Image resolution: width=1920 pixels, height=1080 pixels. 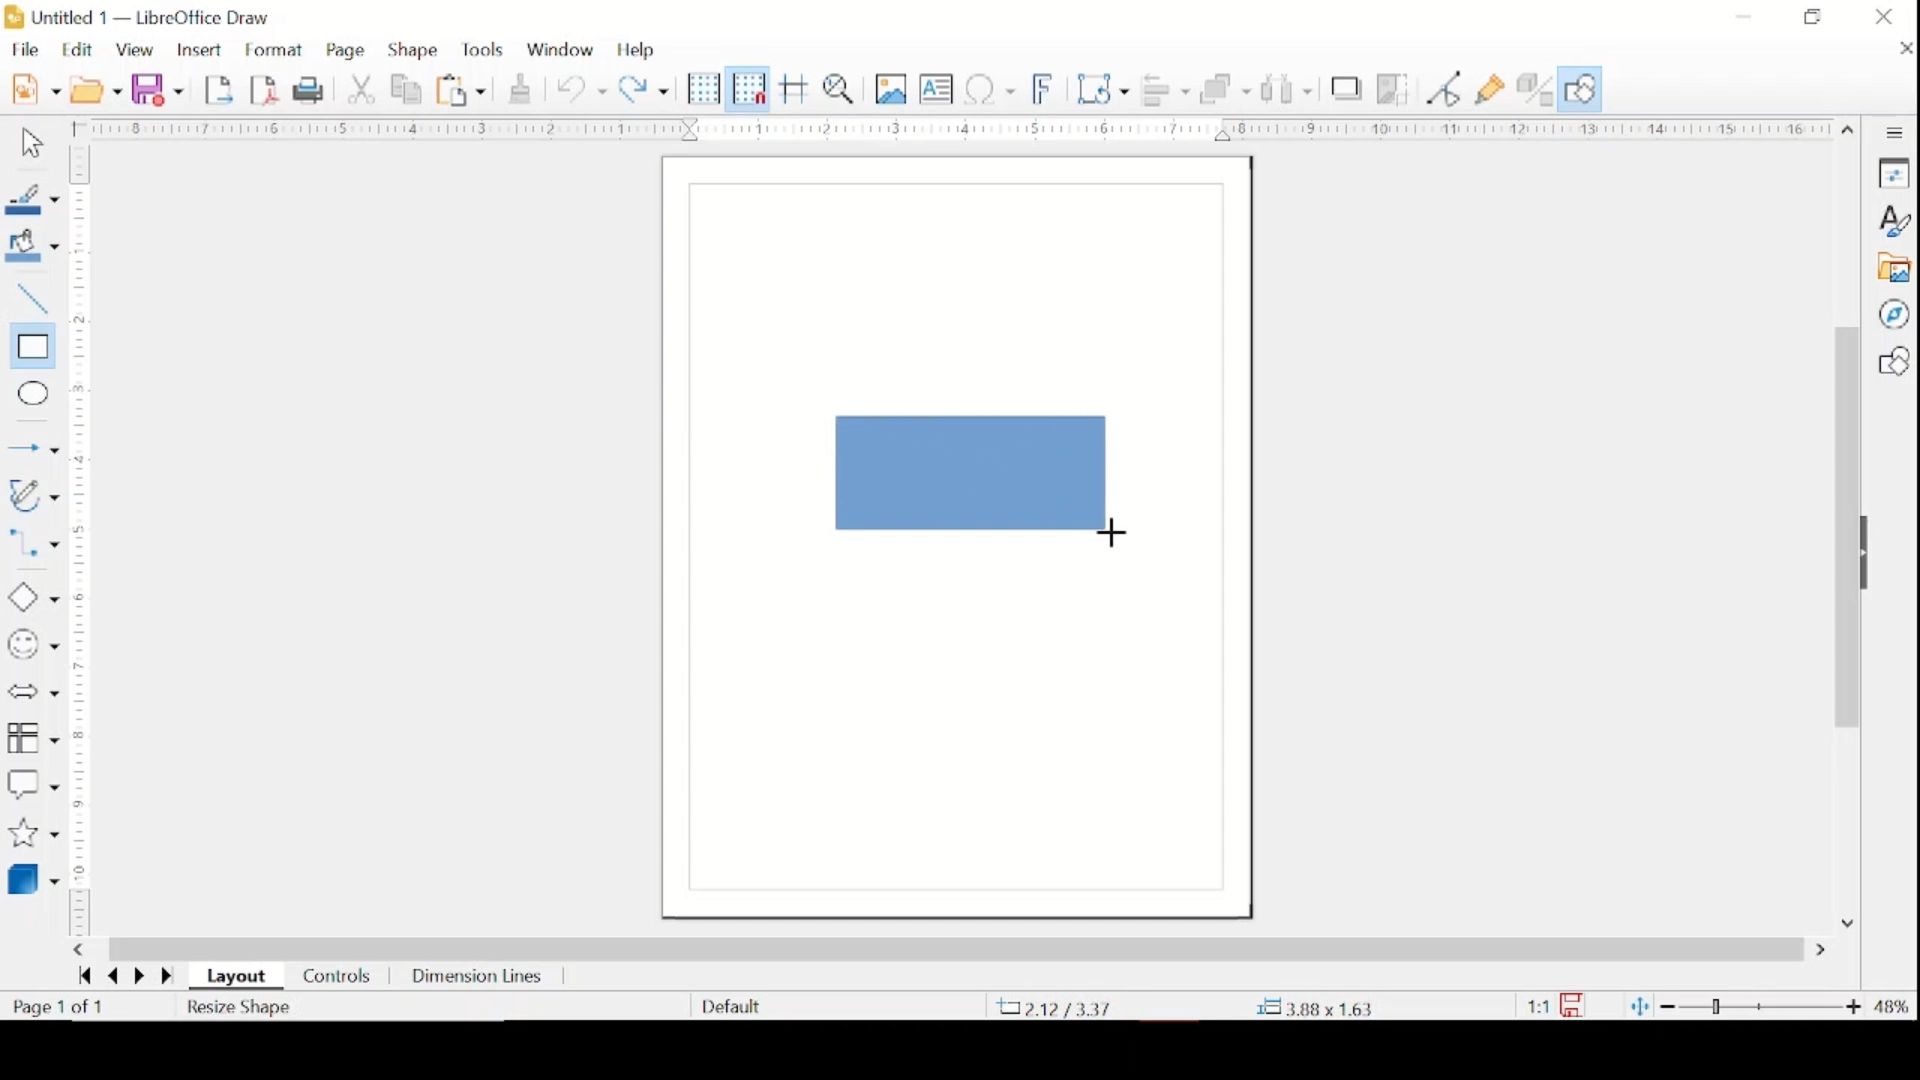 I want to click on drag handle, so click(x=1872, y=554).